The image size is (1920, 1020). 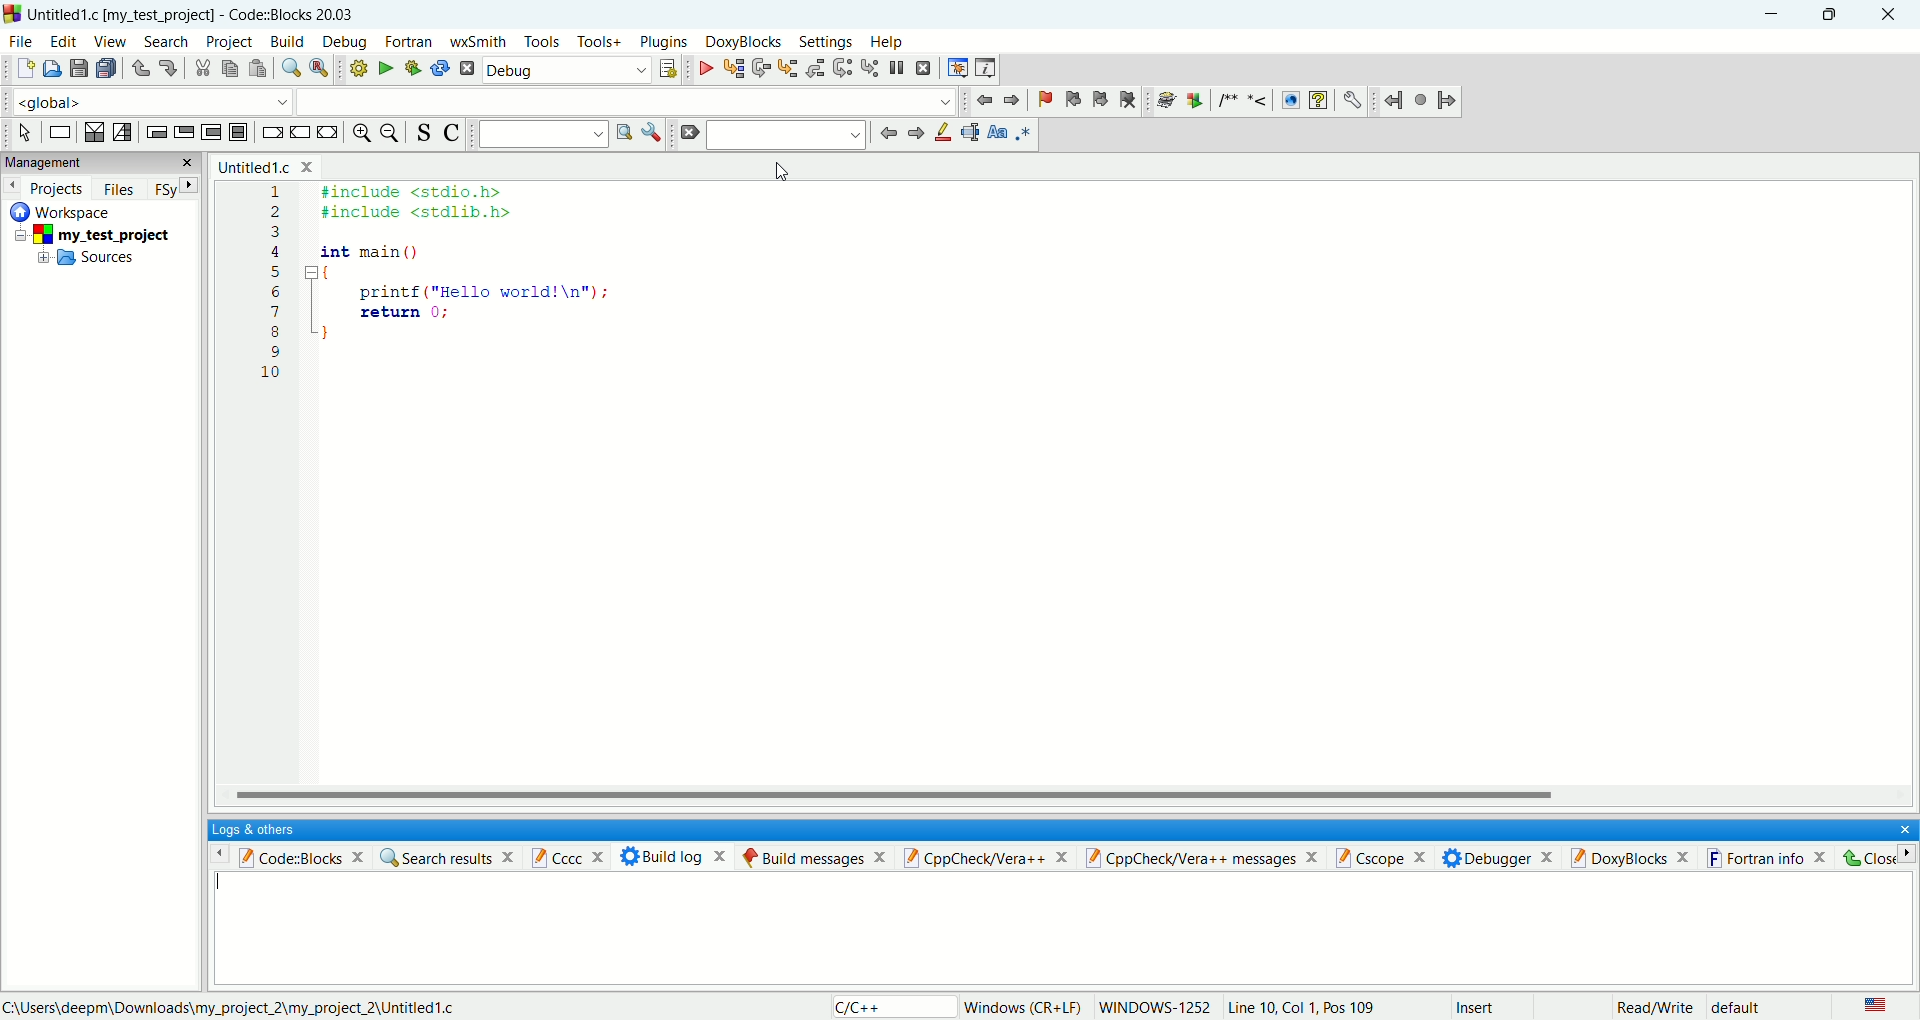 I want to click on tools+, so click(x=597, y=41).